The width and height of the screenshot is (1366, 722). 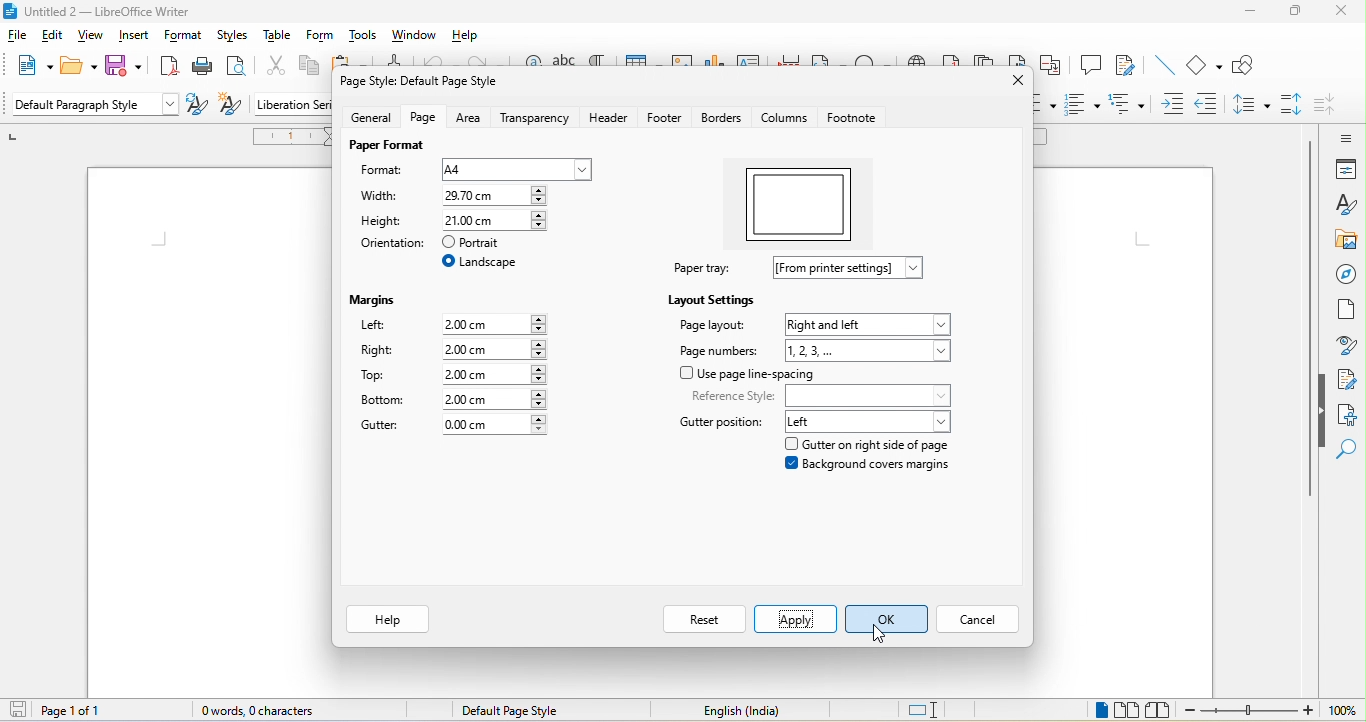 I want to click on reference style, so click(x=823, y=396).